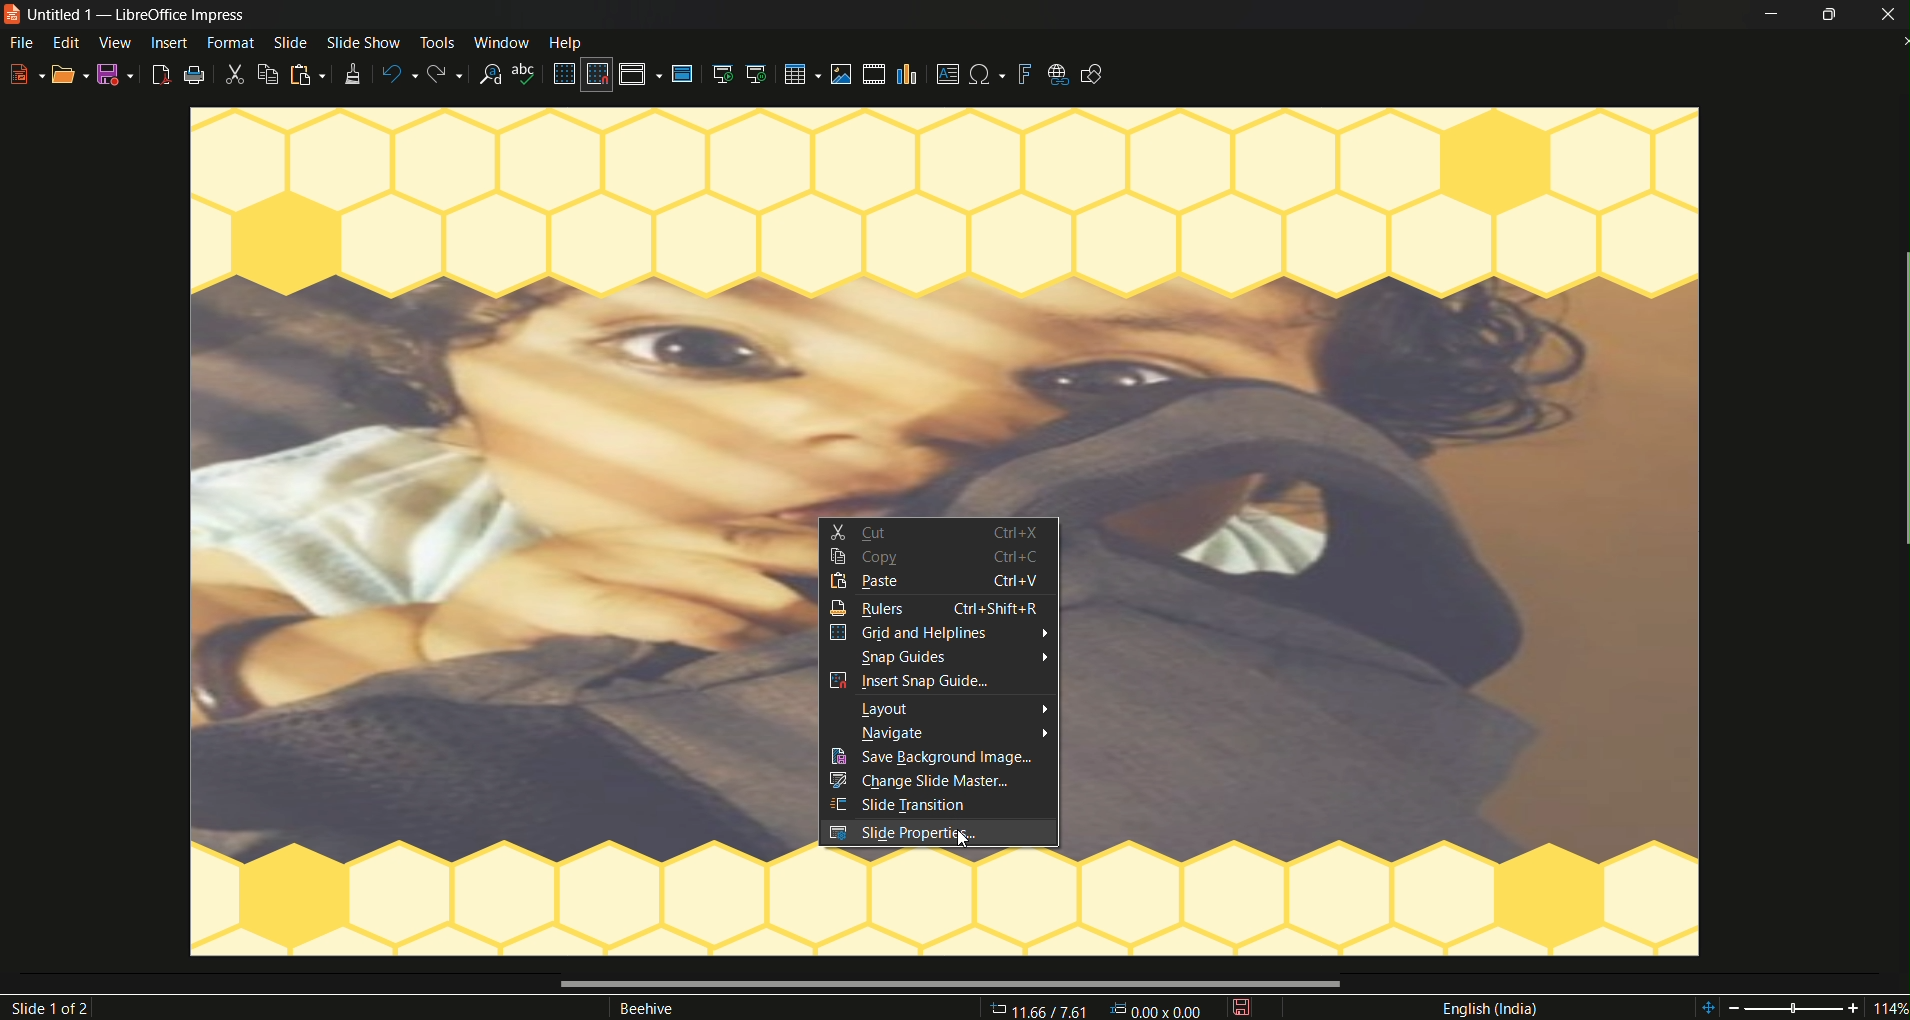 This screenshot has width=1910, height=1020. What do you see at coordinates (1489, 1009) in the screenshot?
I see `language` at bounding box center [1489, 1009].